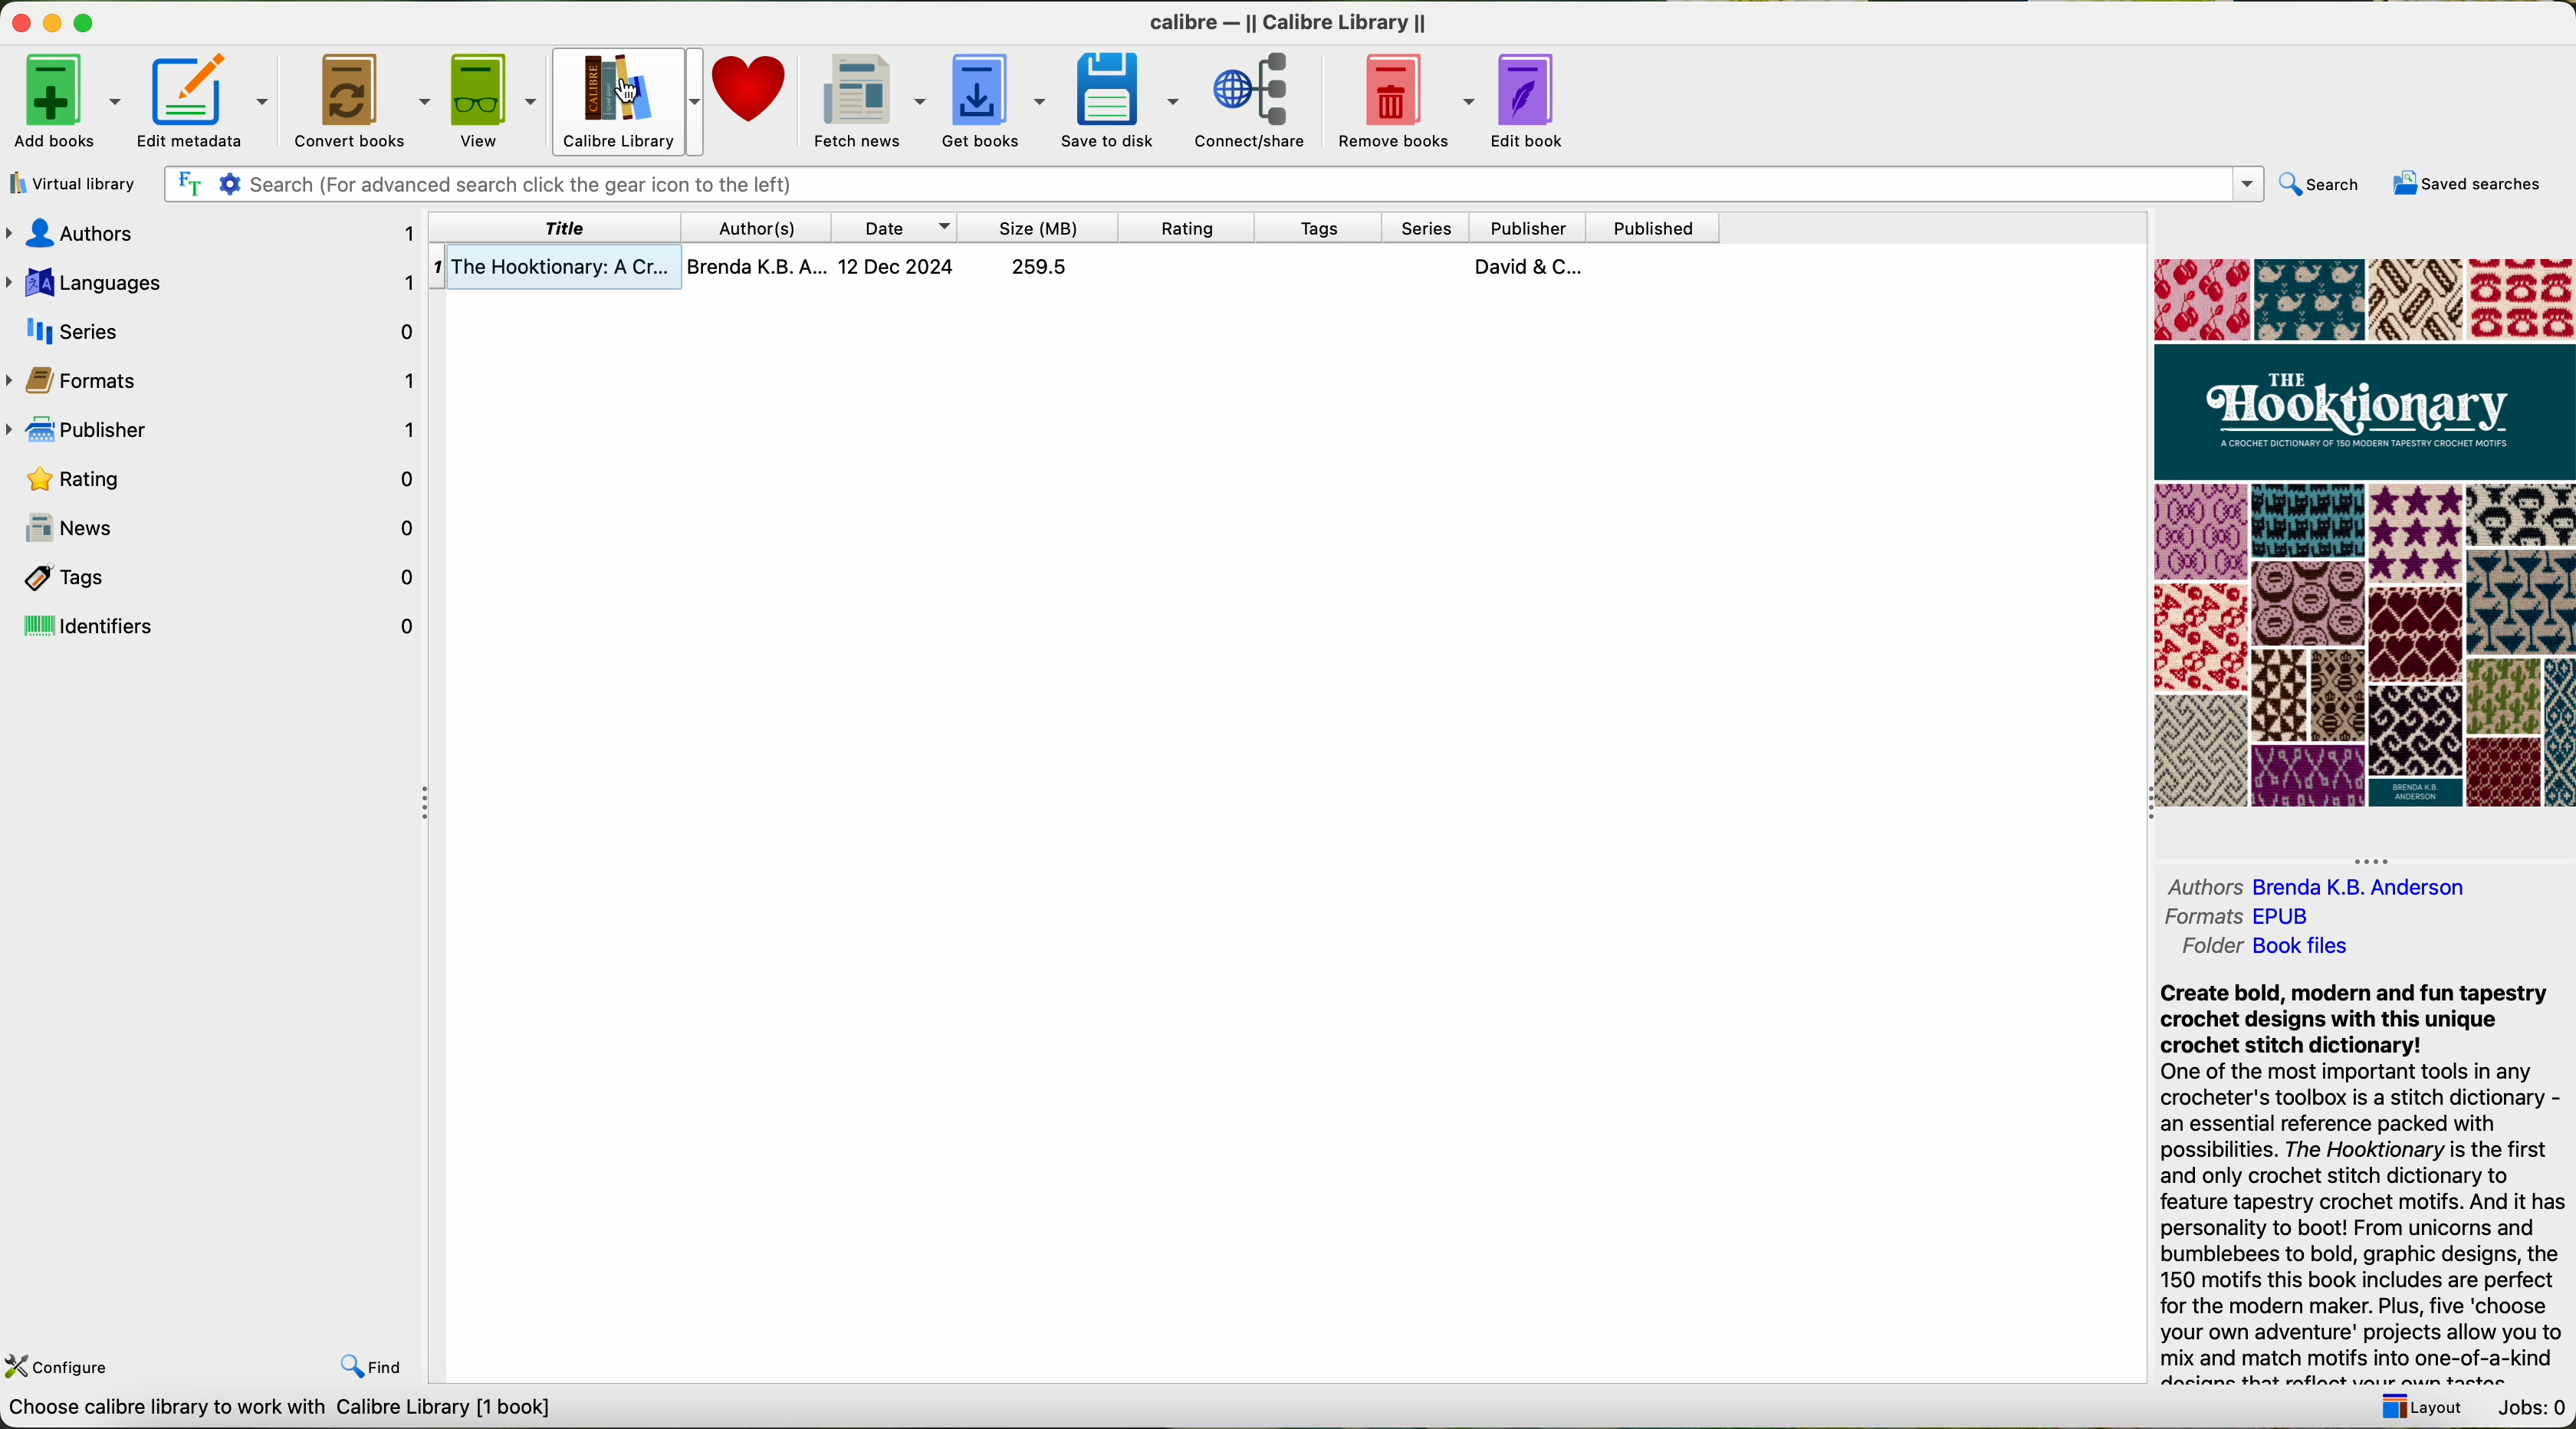  Describe the element at coordinates (2362, 534) in the screenshot. I see `cover book preview` at that location.